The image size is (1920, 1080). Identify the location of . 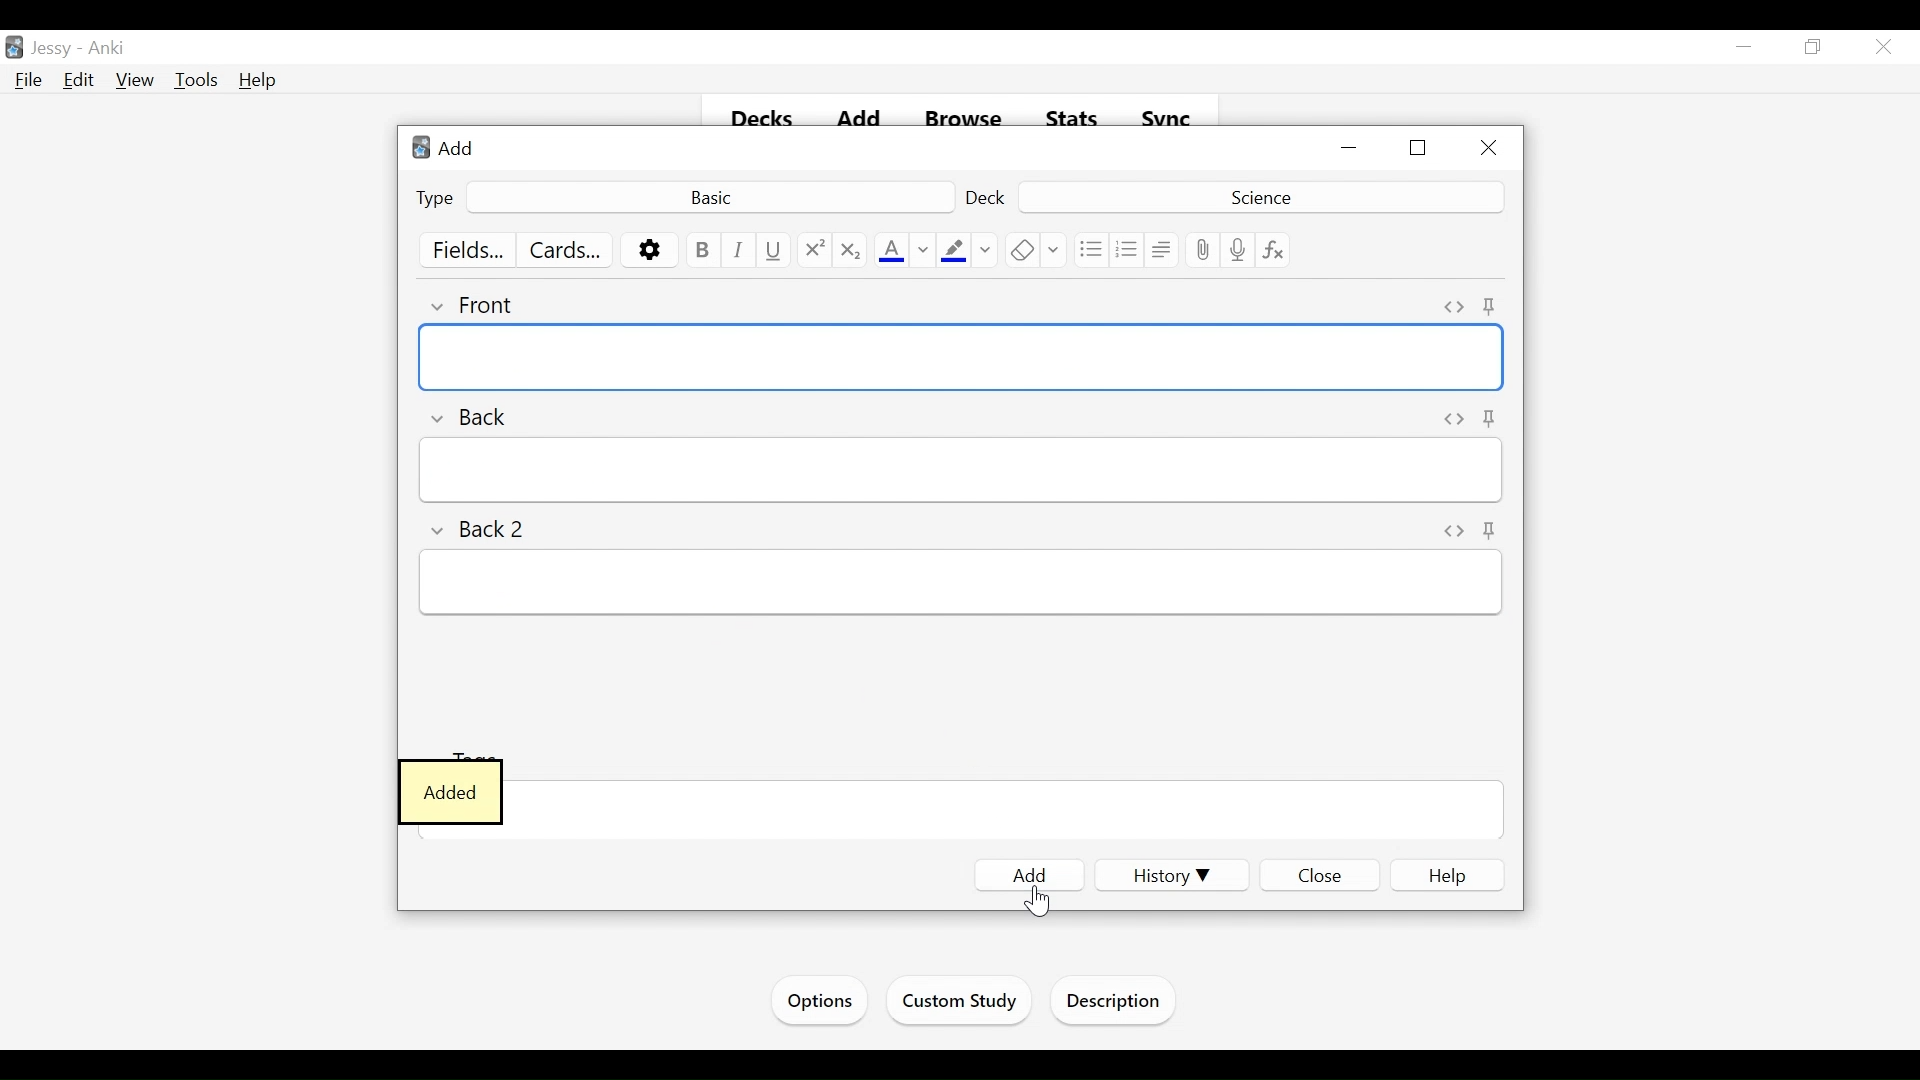
(1493, 418).